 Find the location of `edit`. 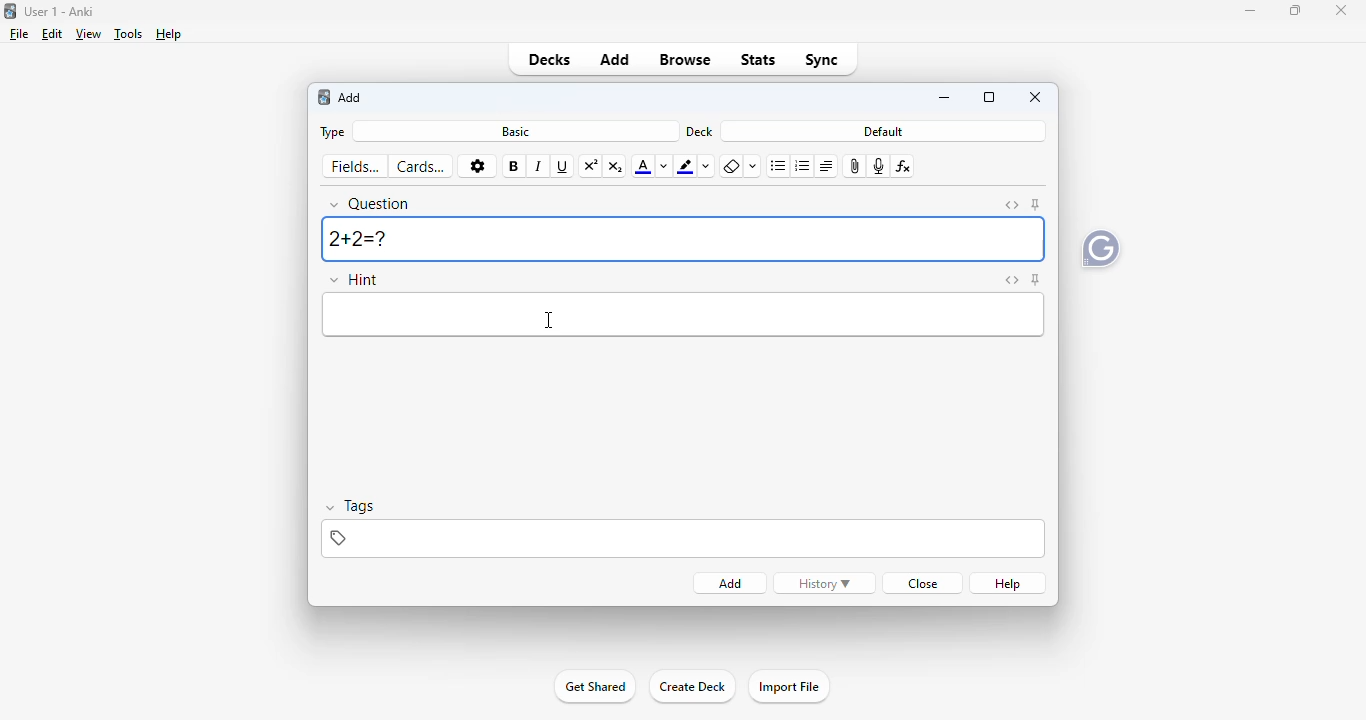

edit is located at coordinates (53, 34).